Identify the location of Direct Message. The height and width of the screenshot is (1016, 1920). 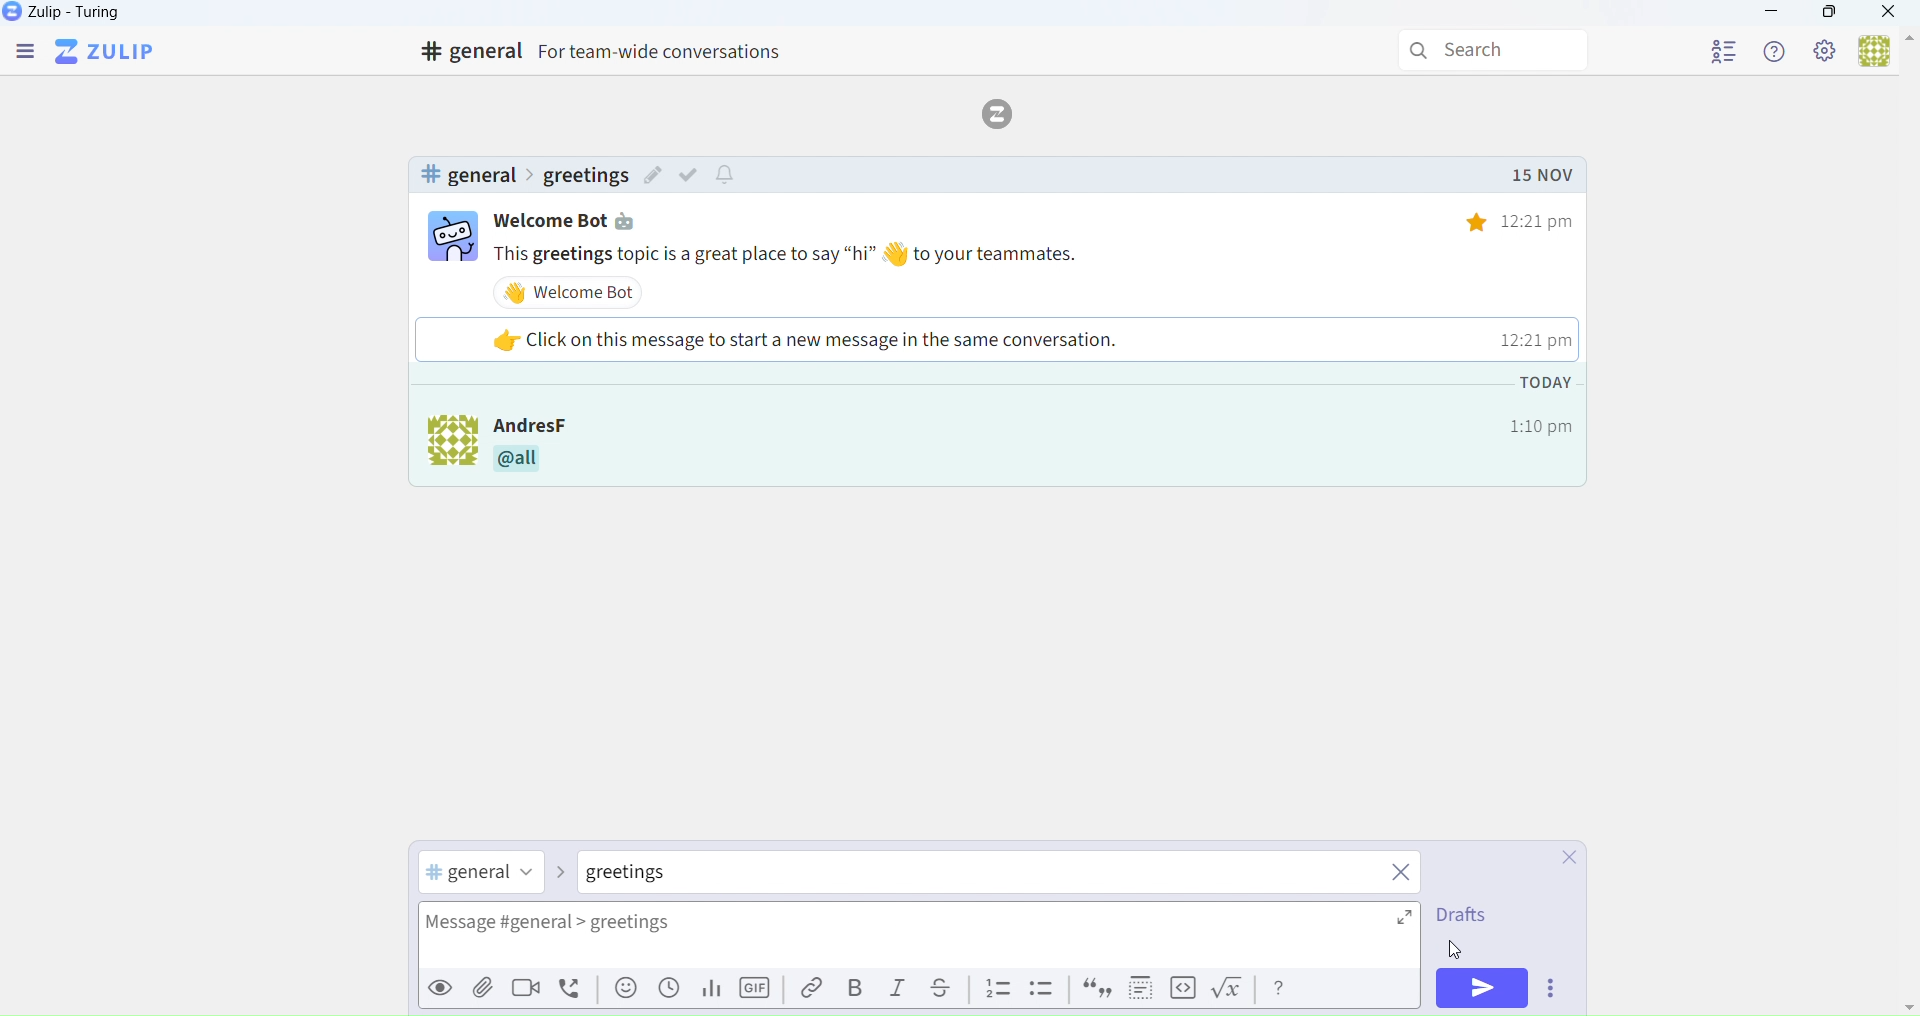
(651, 875).